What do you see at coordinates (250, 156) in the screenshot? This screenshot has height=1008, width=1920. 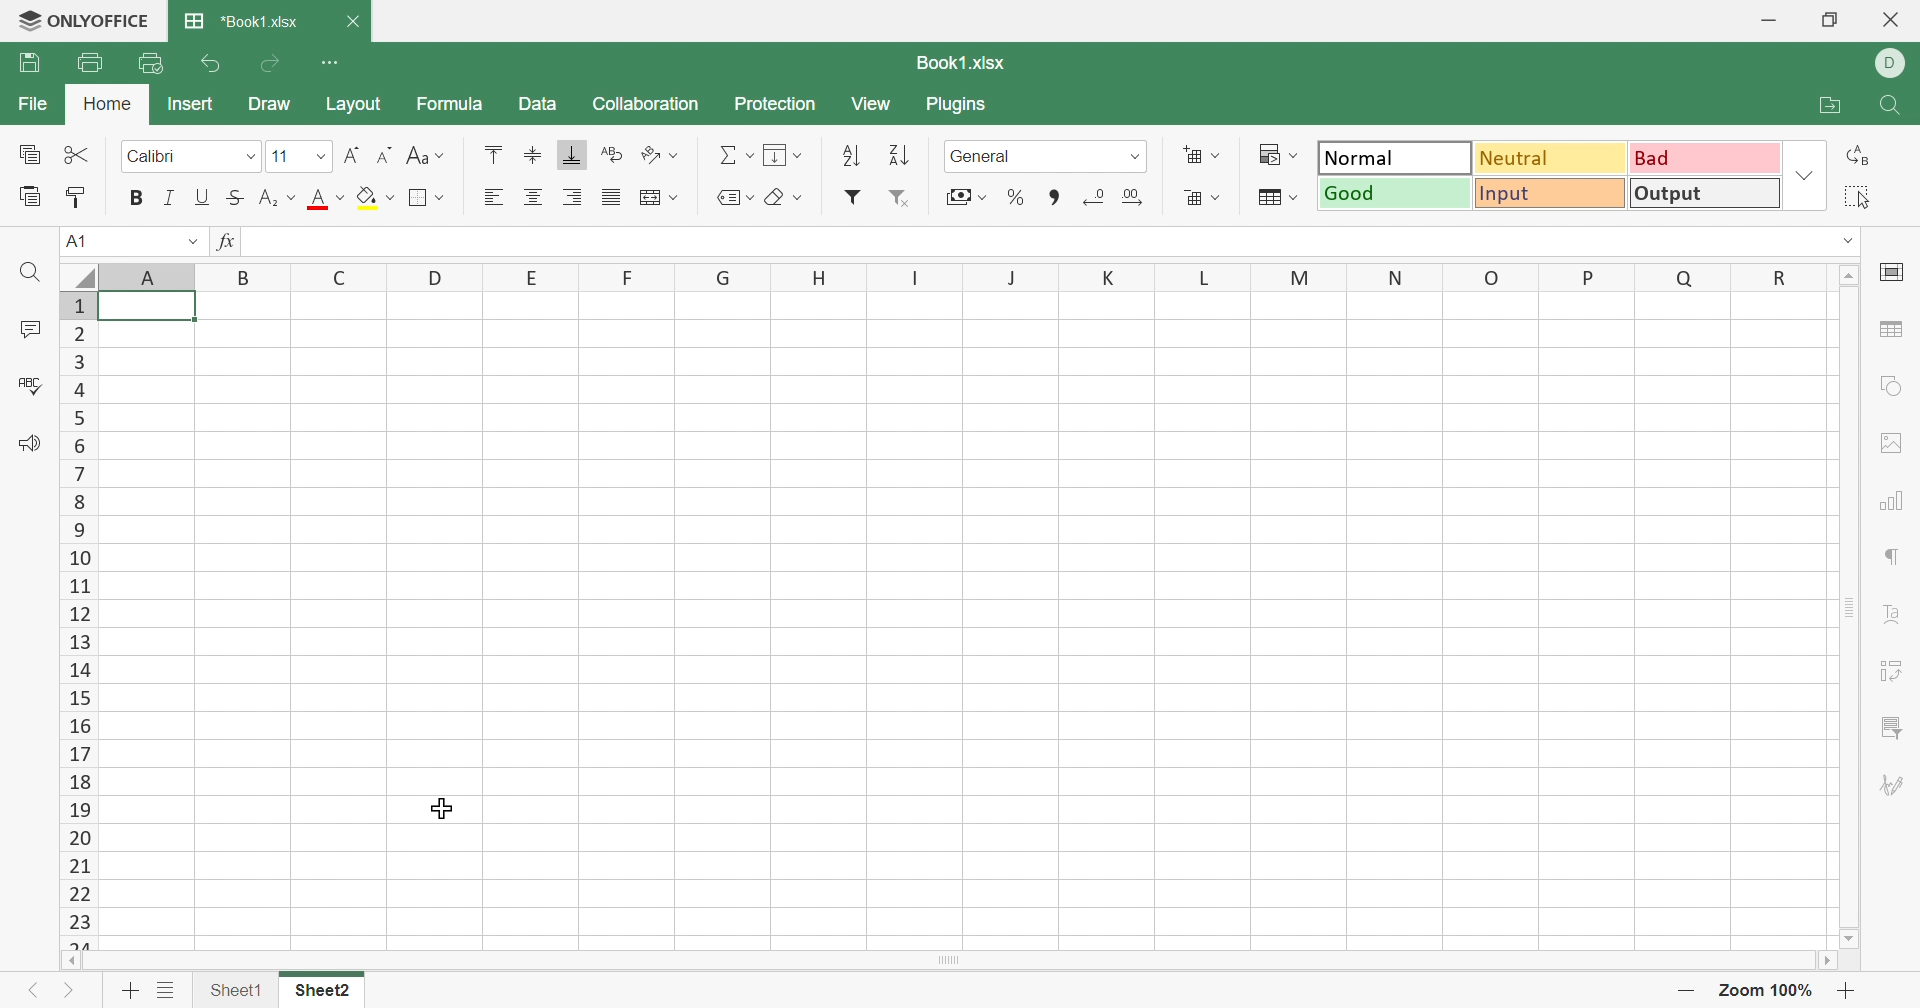 I see `Drop Down` at bounding box center [250, 156].